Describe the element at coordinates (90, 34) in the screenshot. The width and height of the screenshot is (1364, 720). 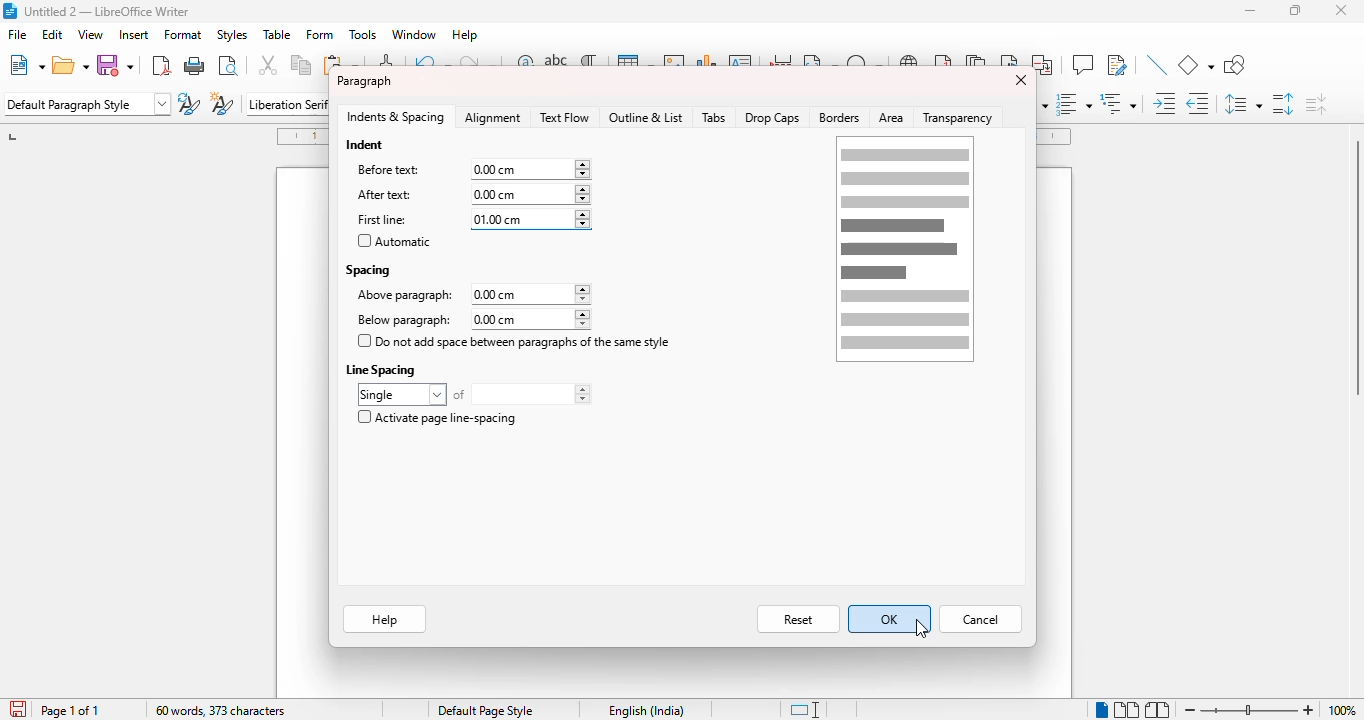
I see `view` at that location.